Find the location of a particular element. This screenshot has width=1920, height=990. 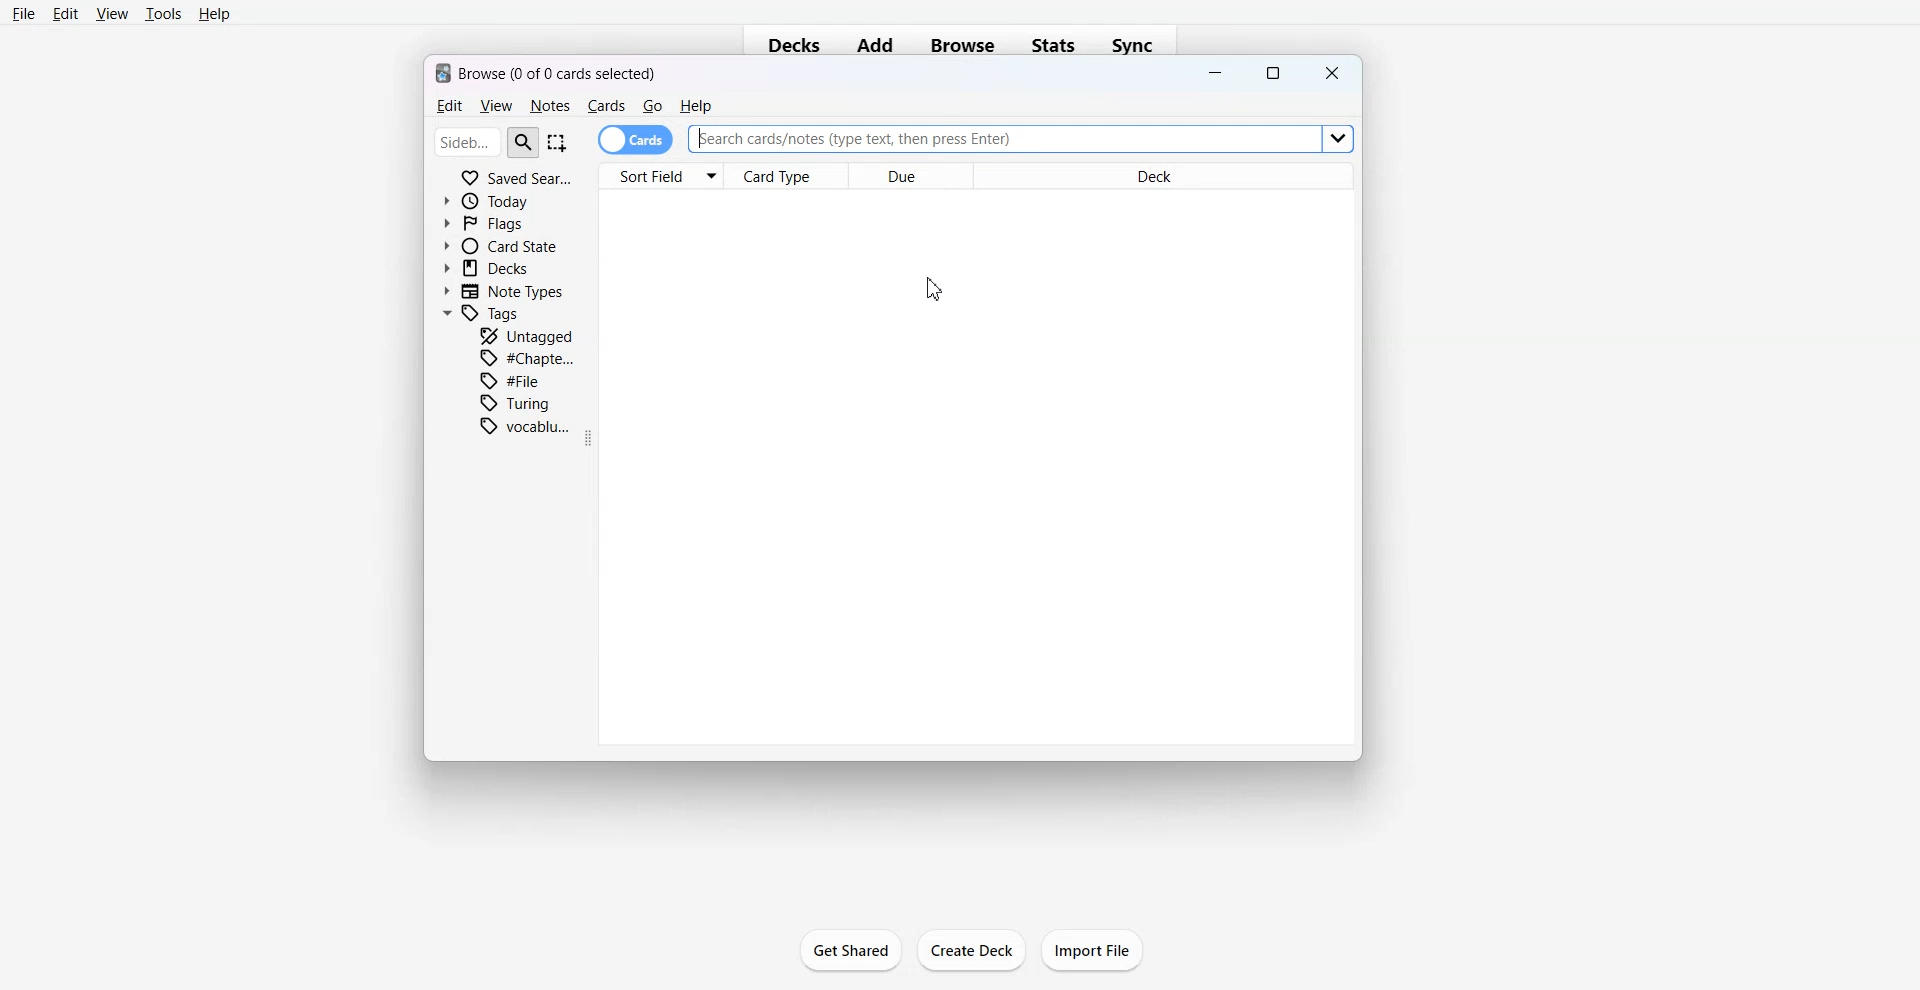

Help is located at coordinates (215, 15).